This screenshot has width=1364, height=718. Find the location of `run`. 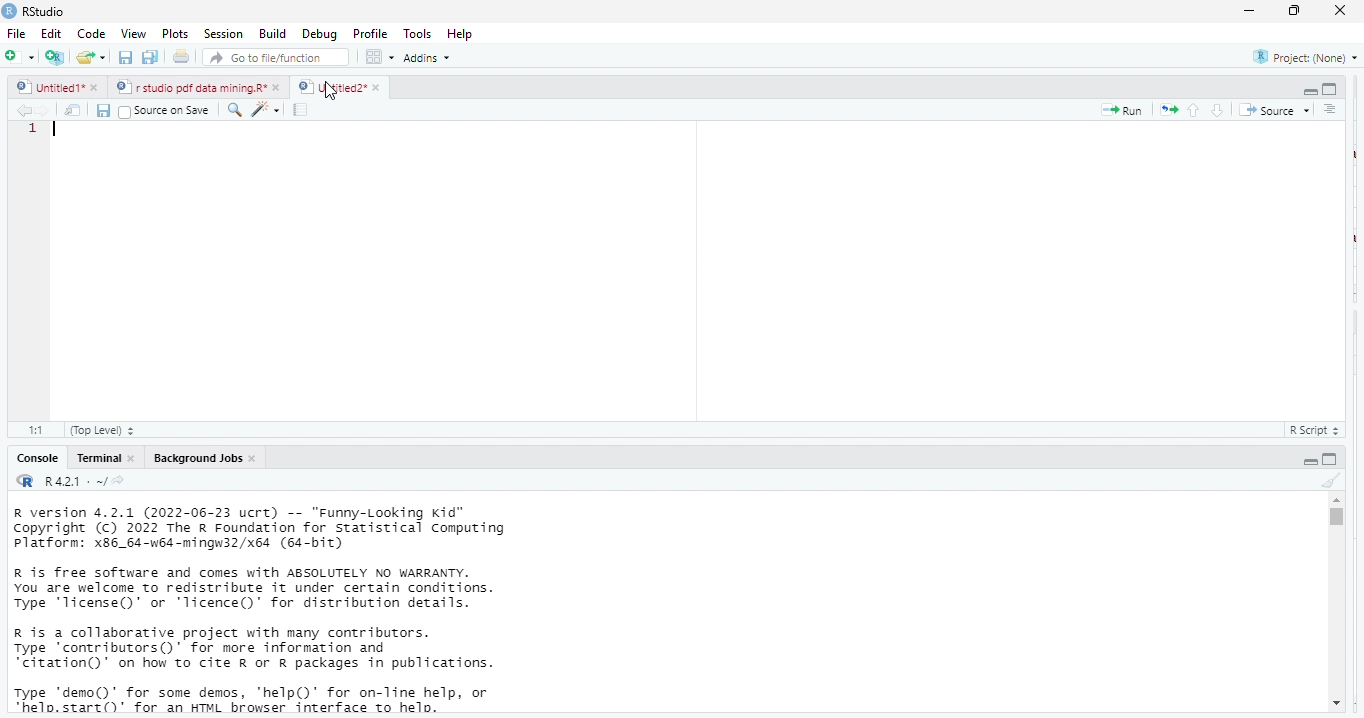

run is located at coordinates (1122, 110).